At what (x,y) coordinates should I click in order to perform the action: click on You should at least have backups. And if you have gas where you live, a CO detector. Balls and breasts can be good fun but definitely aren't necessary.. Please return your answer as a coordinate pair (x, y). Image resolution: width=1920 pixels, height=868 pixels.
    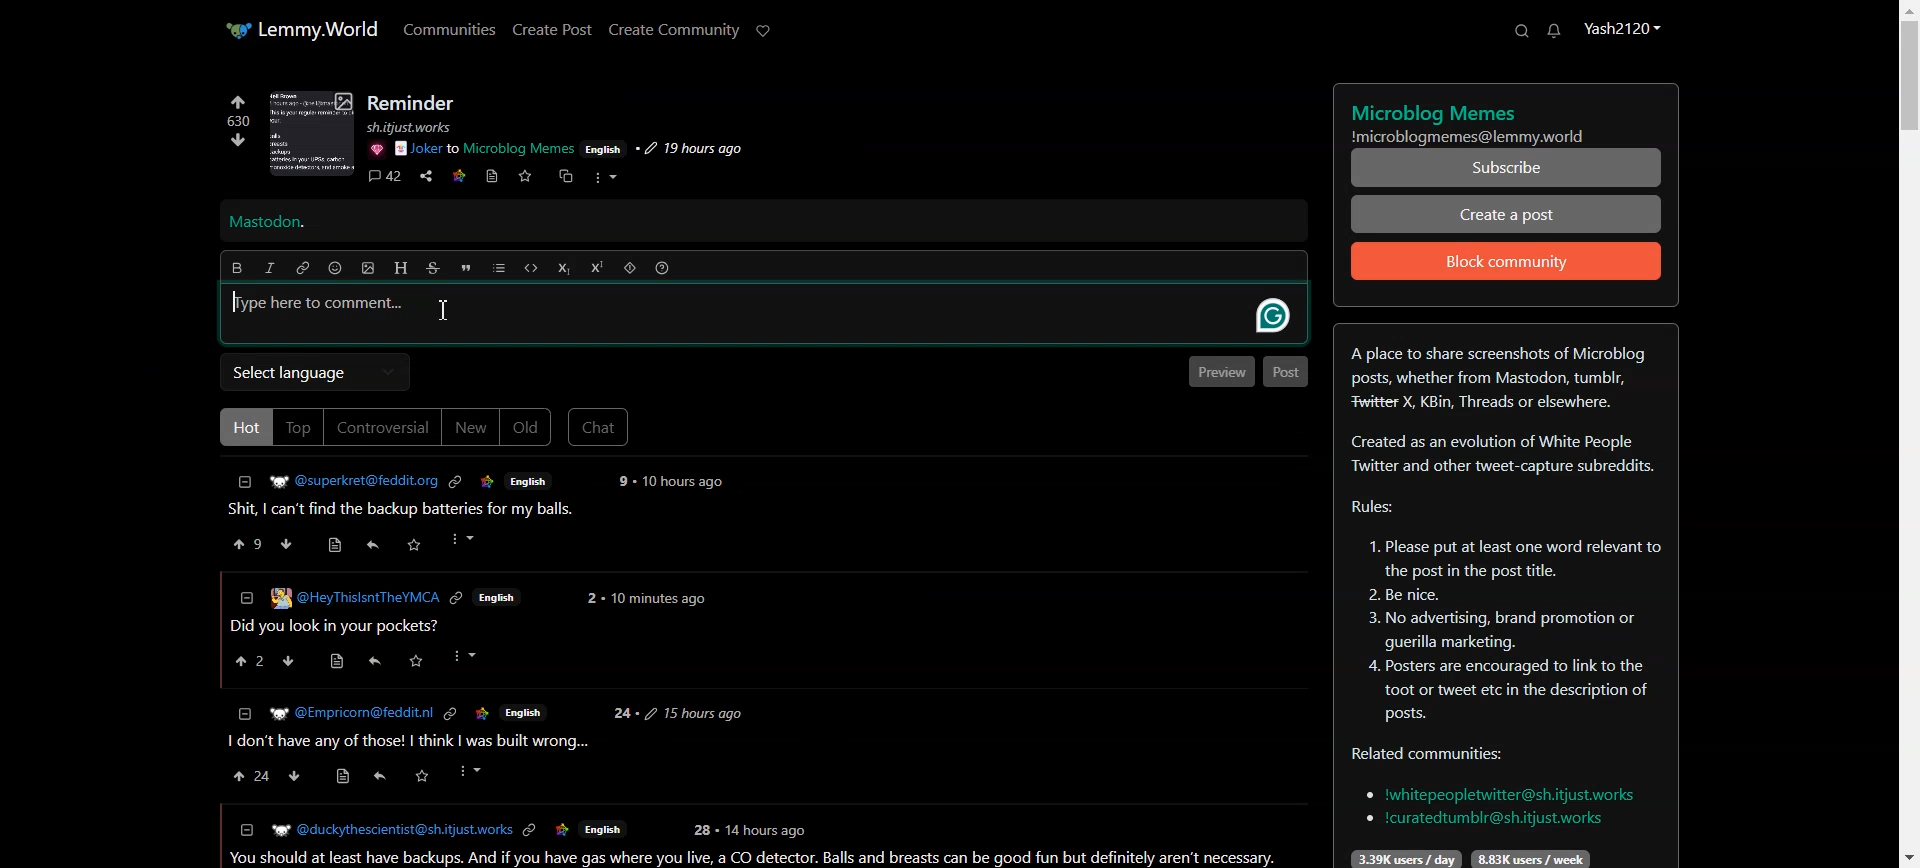
    Looking at the image, I should click on (758, 858).